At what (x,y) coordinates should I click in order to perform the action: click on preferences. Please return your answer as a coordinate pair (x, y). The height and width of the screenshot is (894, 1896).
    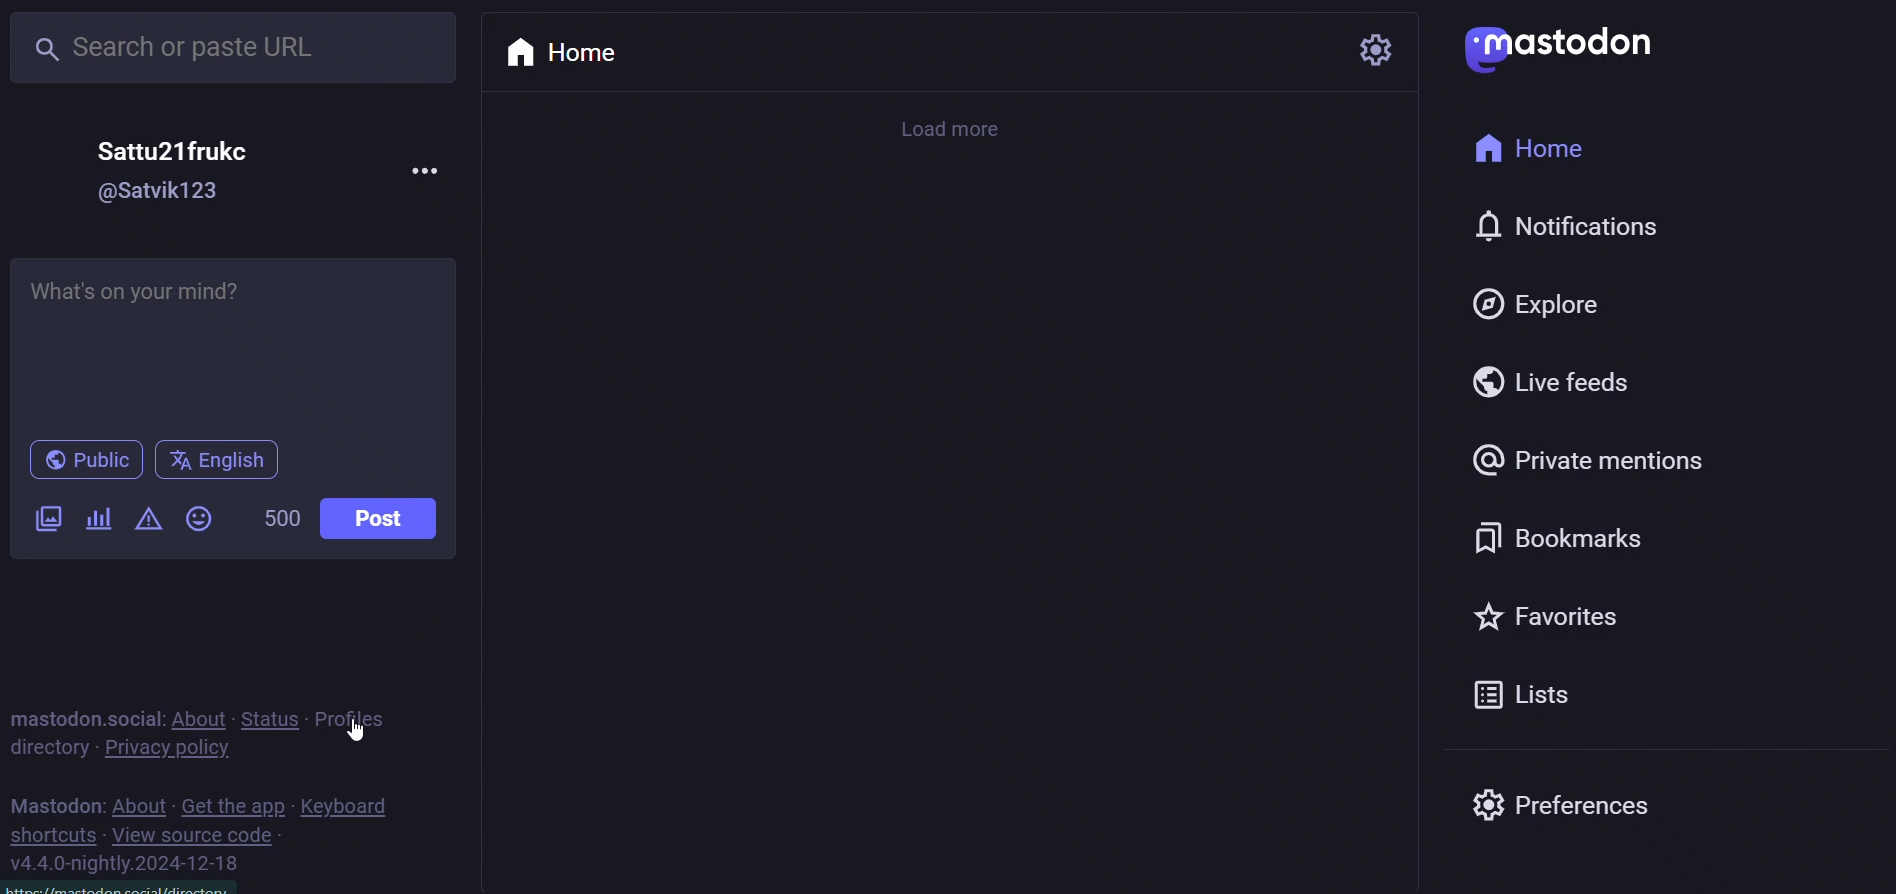
    Looking at the image, I should click on (1569, 805).